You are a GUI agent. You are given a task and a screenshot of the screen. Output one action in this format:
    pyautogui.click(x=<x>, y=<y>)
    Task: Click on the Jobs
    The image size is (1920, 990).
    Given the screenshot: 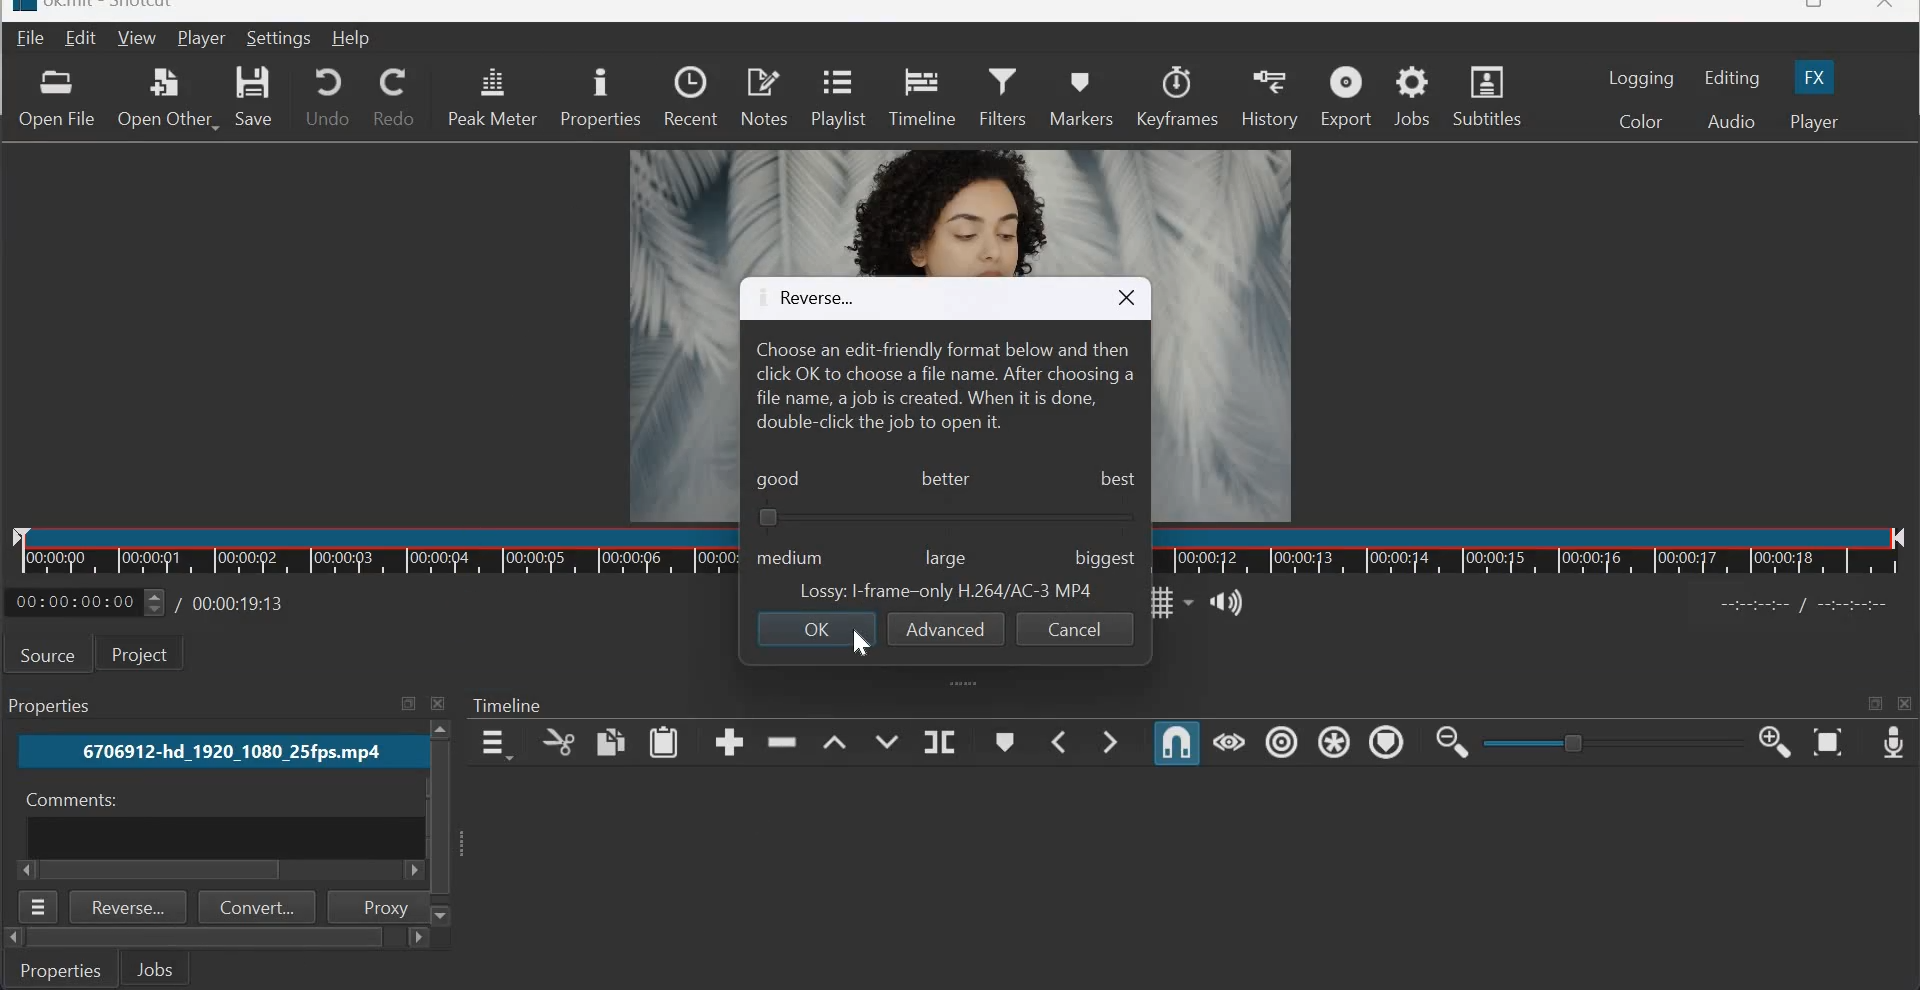 What is the action you would take?
    pyautogui.click(x=54, y=706)
    